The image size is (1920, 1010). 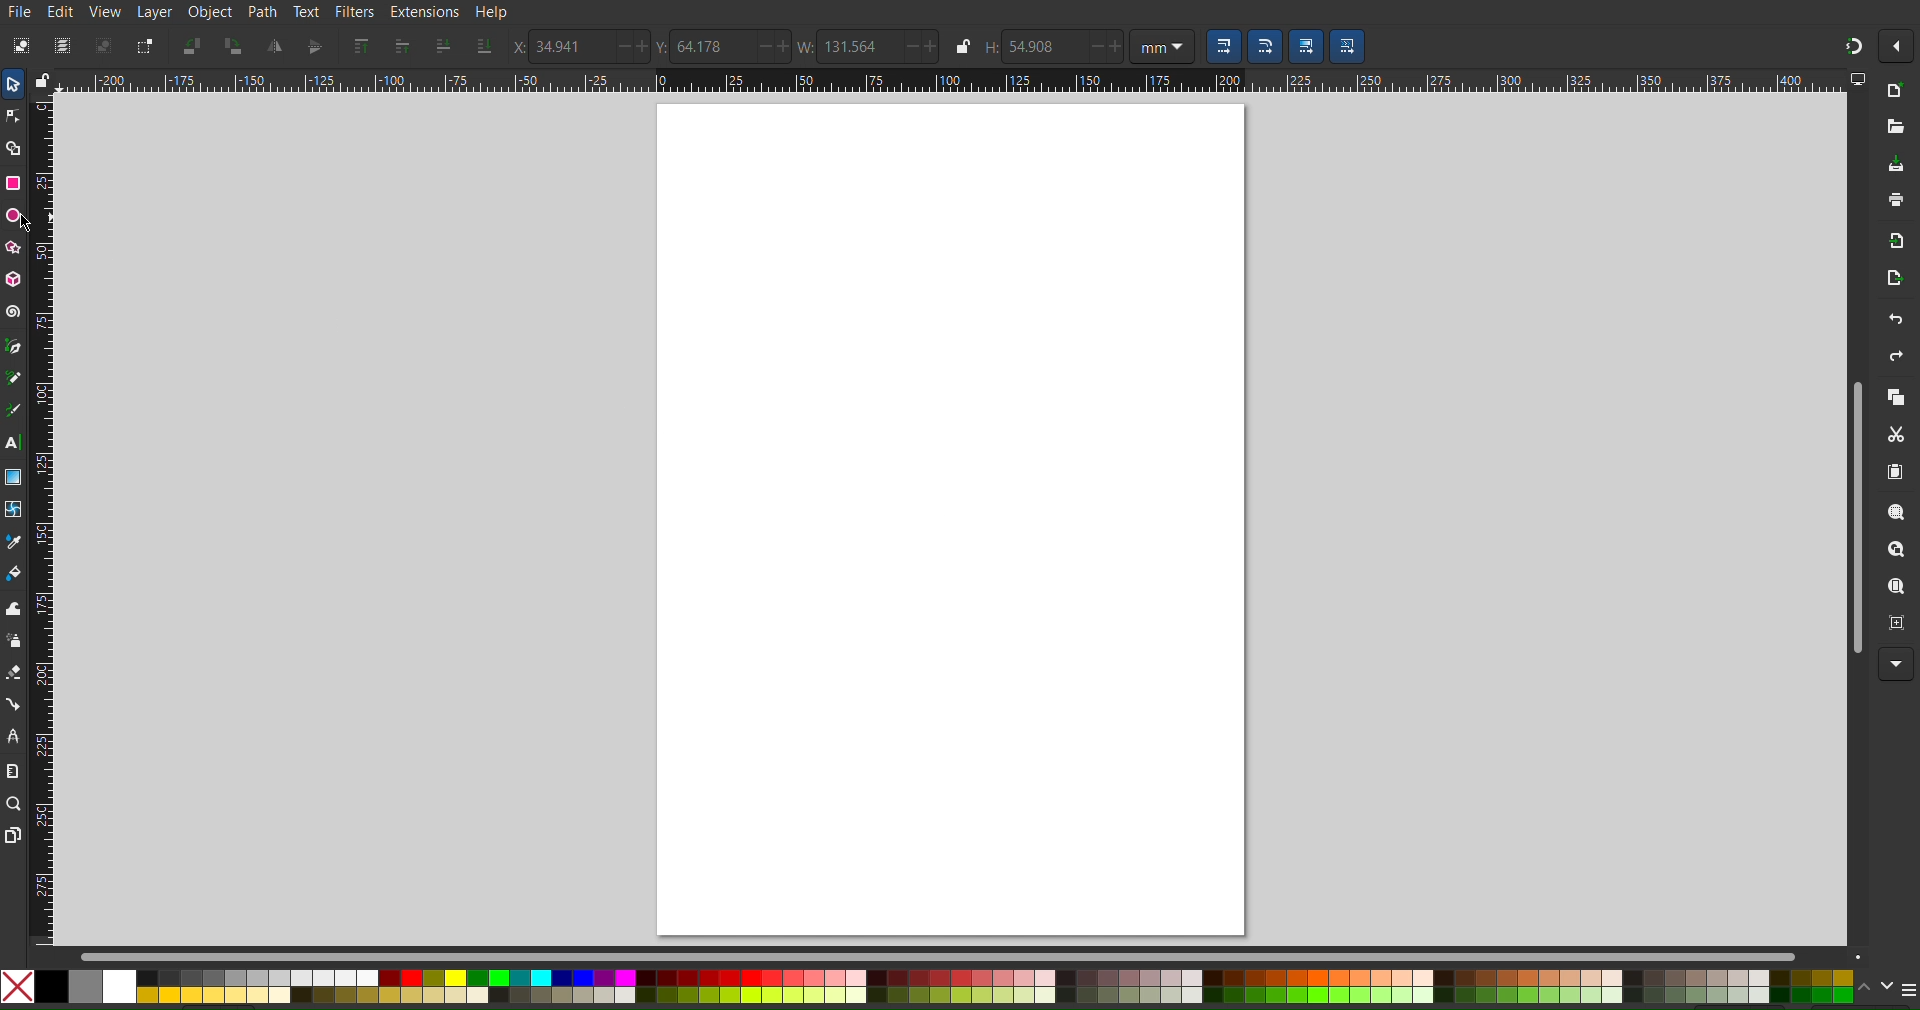 What do you see at coordinates (1896, 398) in the screenshot?
I see `Copy` at bounding box center [1896, 398].